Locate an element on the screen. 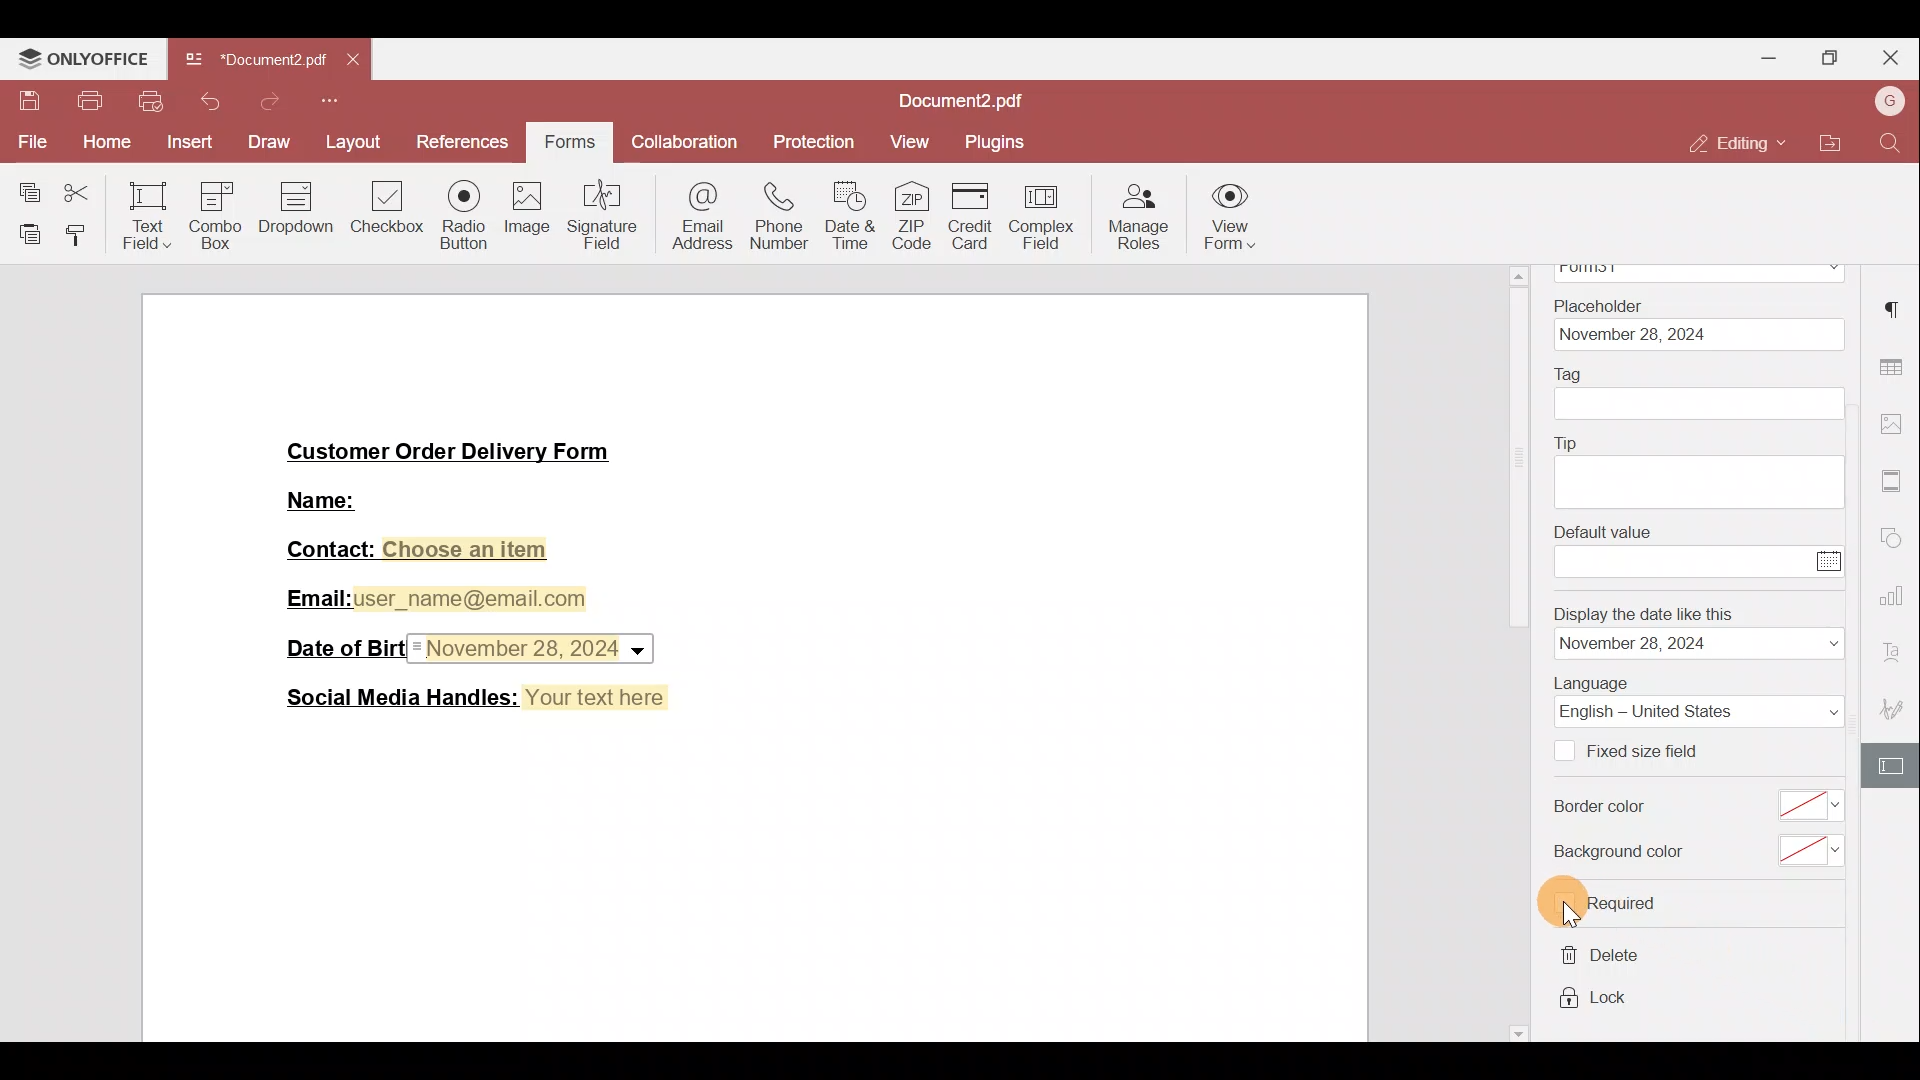  Date & time is located at coordinates (851, 216).